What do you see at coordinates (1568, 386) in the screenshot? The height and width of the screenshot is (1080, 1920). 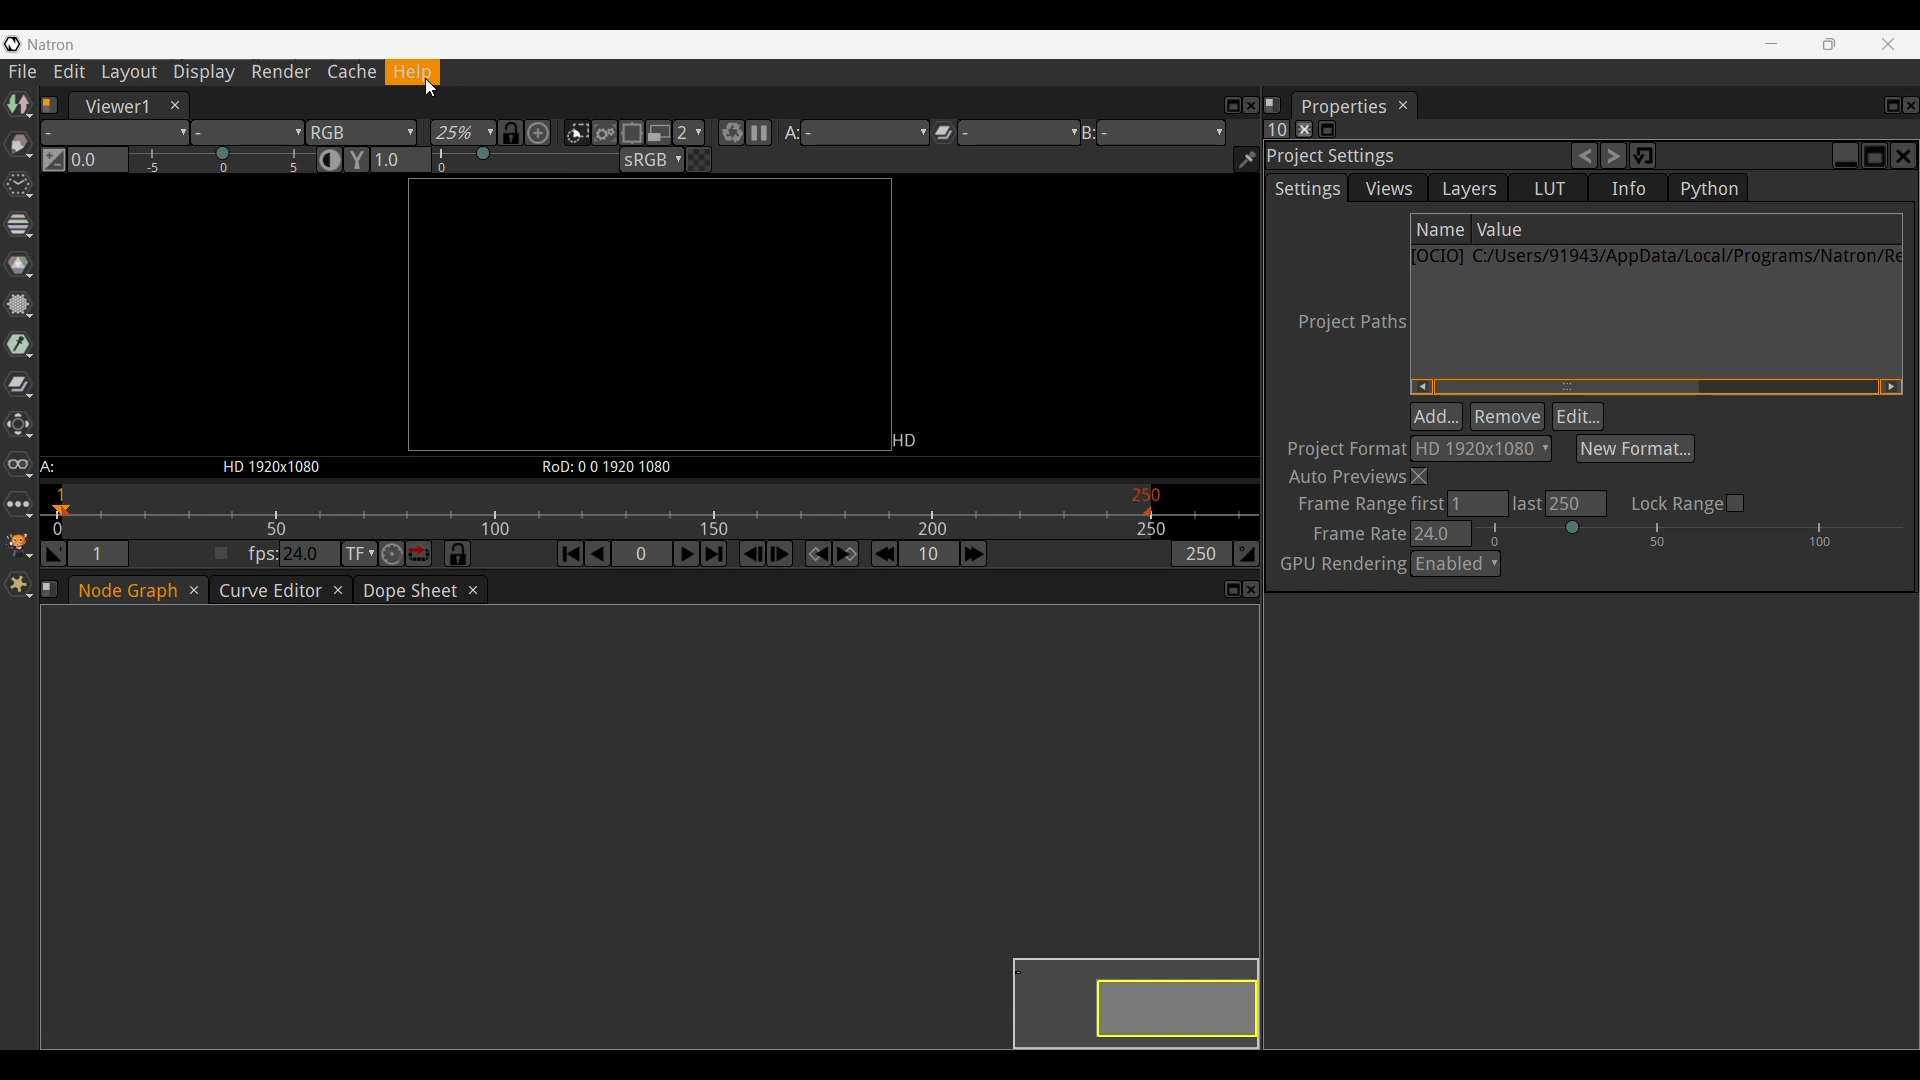 I see `Horizontal slide bar` at bounding box center [1568, 386].